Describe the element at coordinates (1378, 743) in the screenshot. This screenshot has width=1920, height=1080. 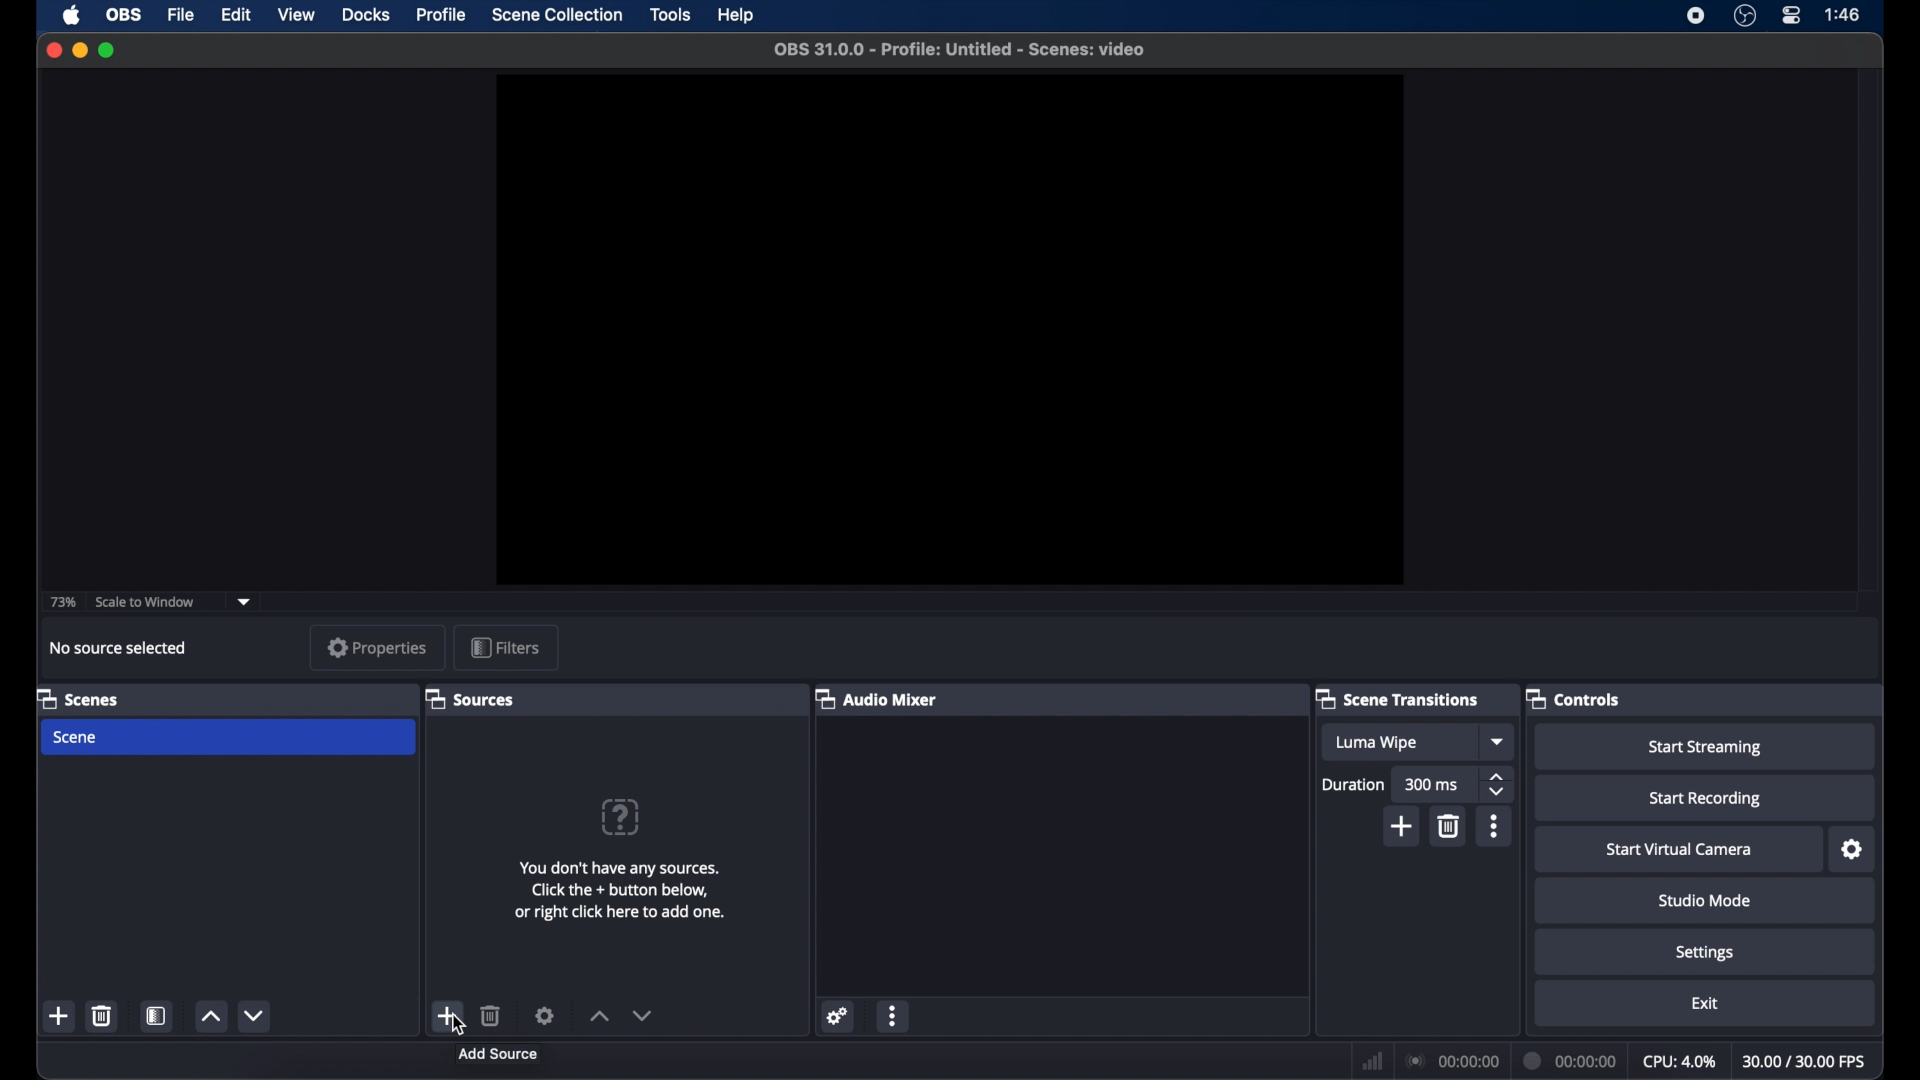
I see `luma wipe` at that location.